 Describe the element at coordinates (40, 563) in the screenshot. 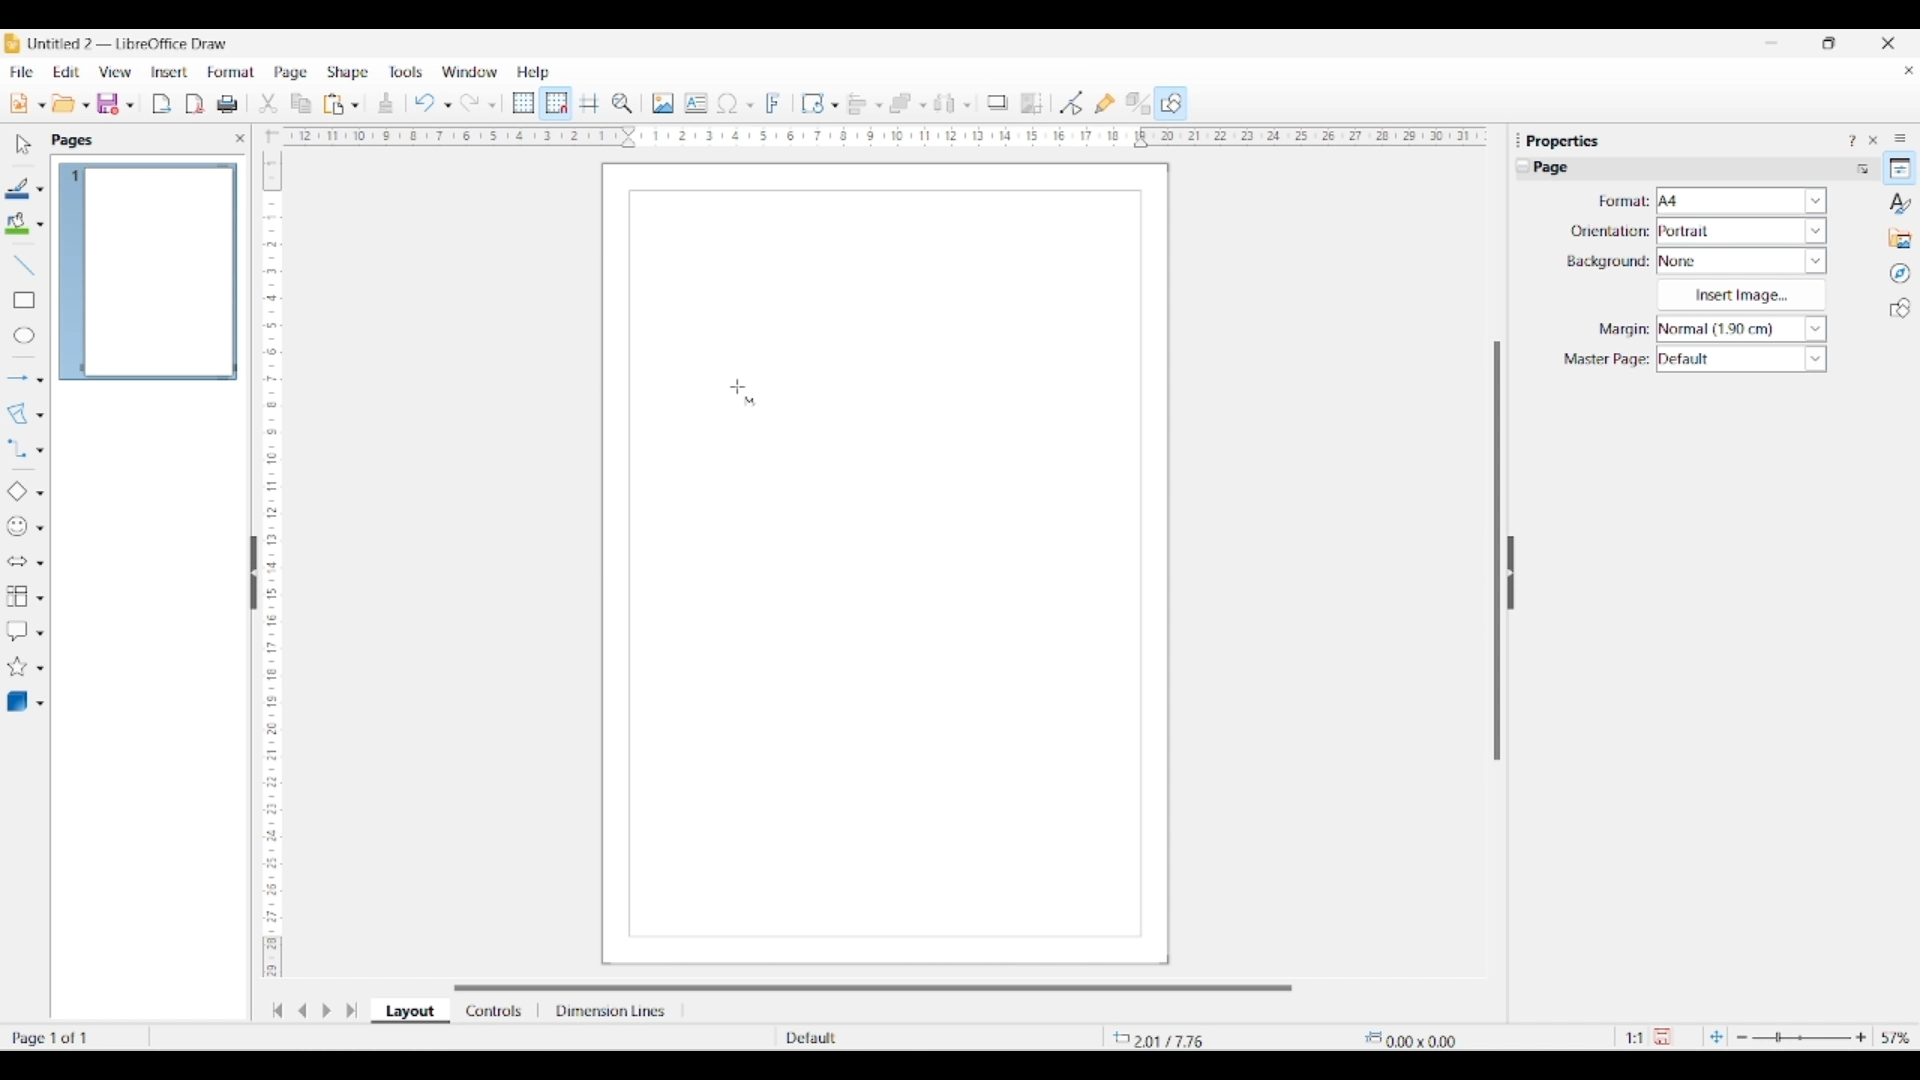

I see `Block arrow options` at that location.